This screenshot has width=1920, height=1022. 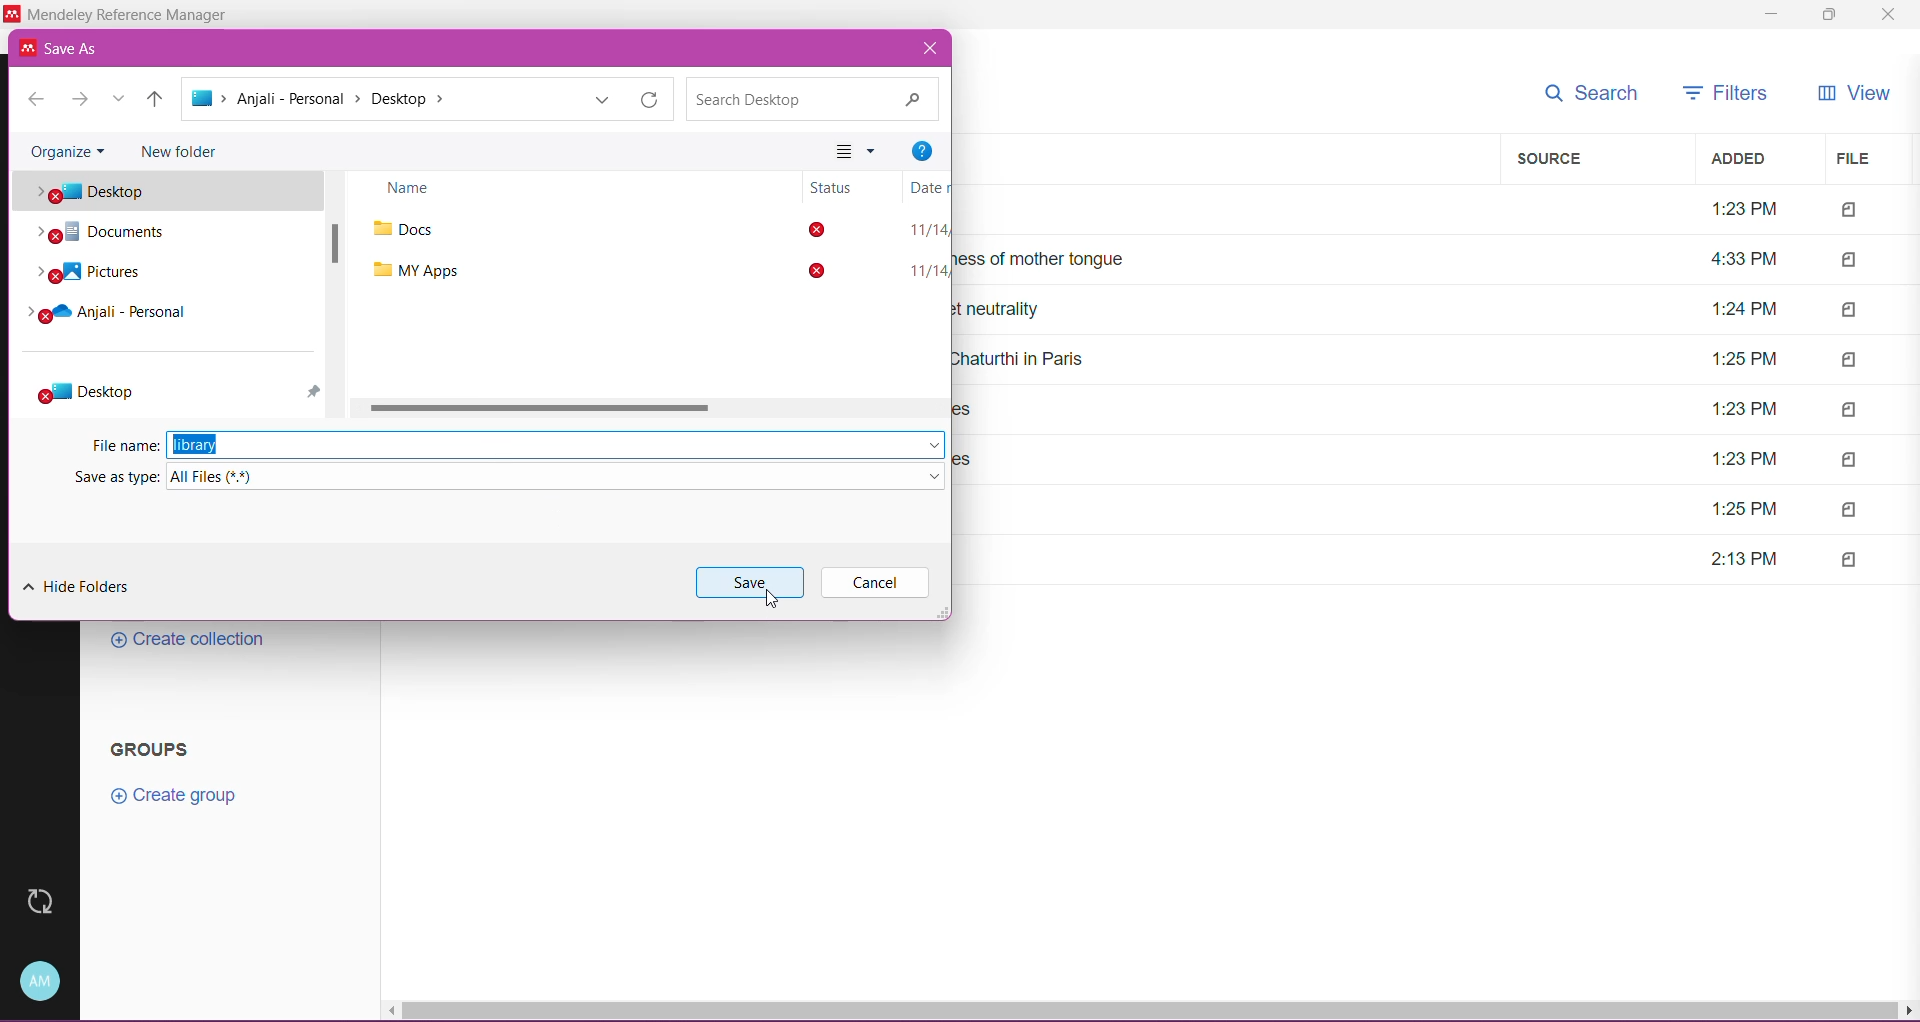 What do you see at coordinates (750, 581) in the screenshot?
I see `Save` at bounding box center [750, 581].